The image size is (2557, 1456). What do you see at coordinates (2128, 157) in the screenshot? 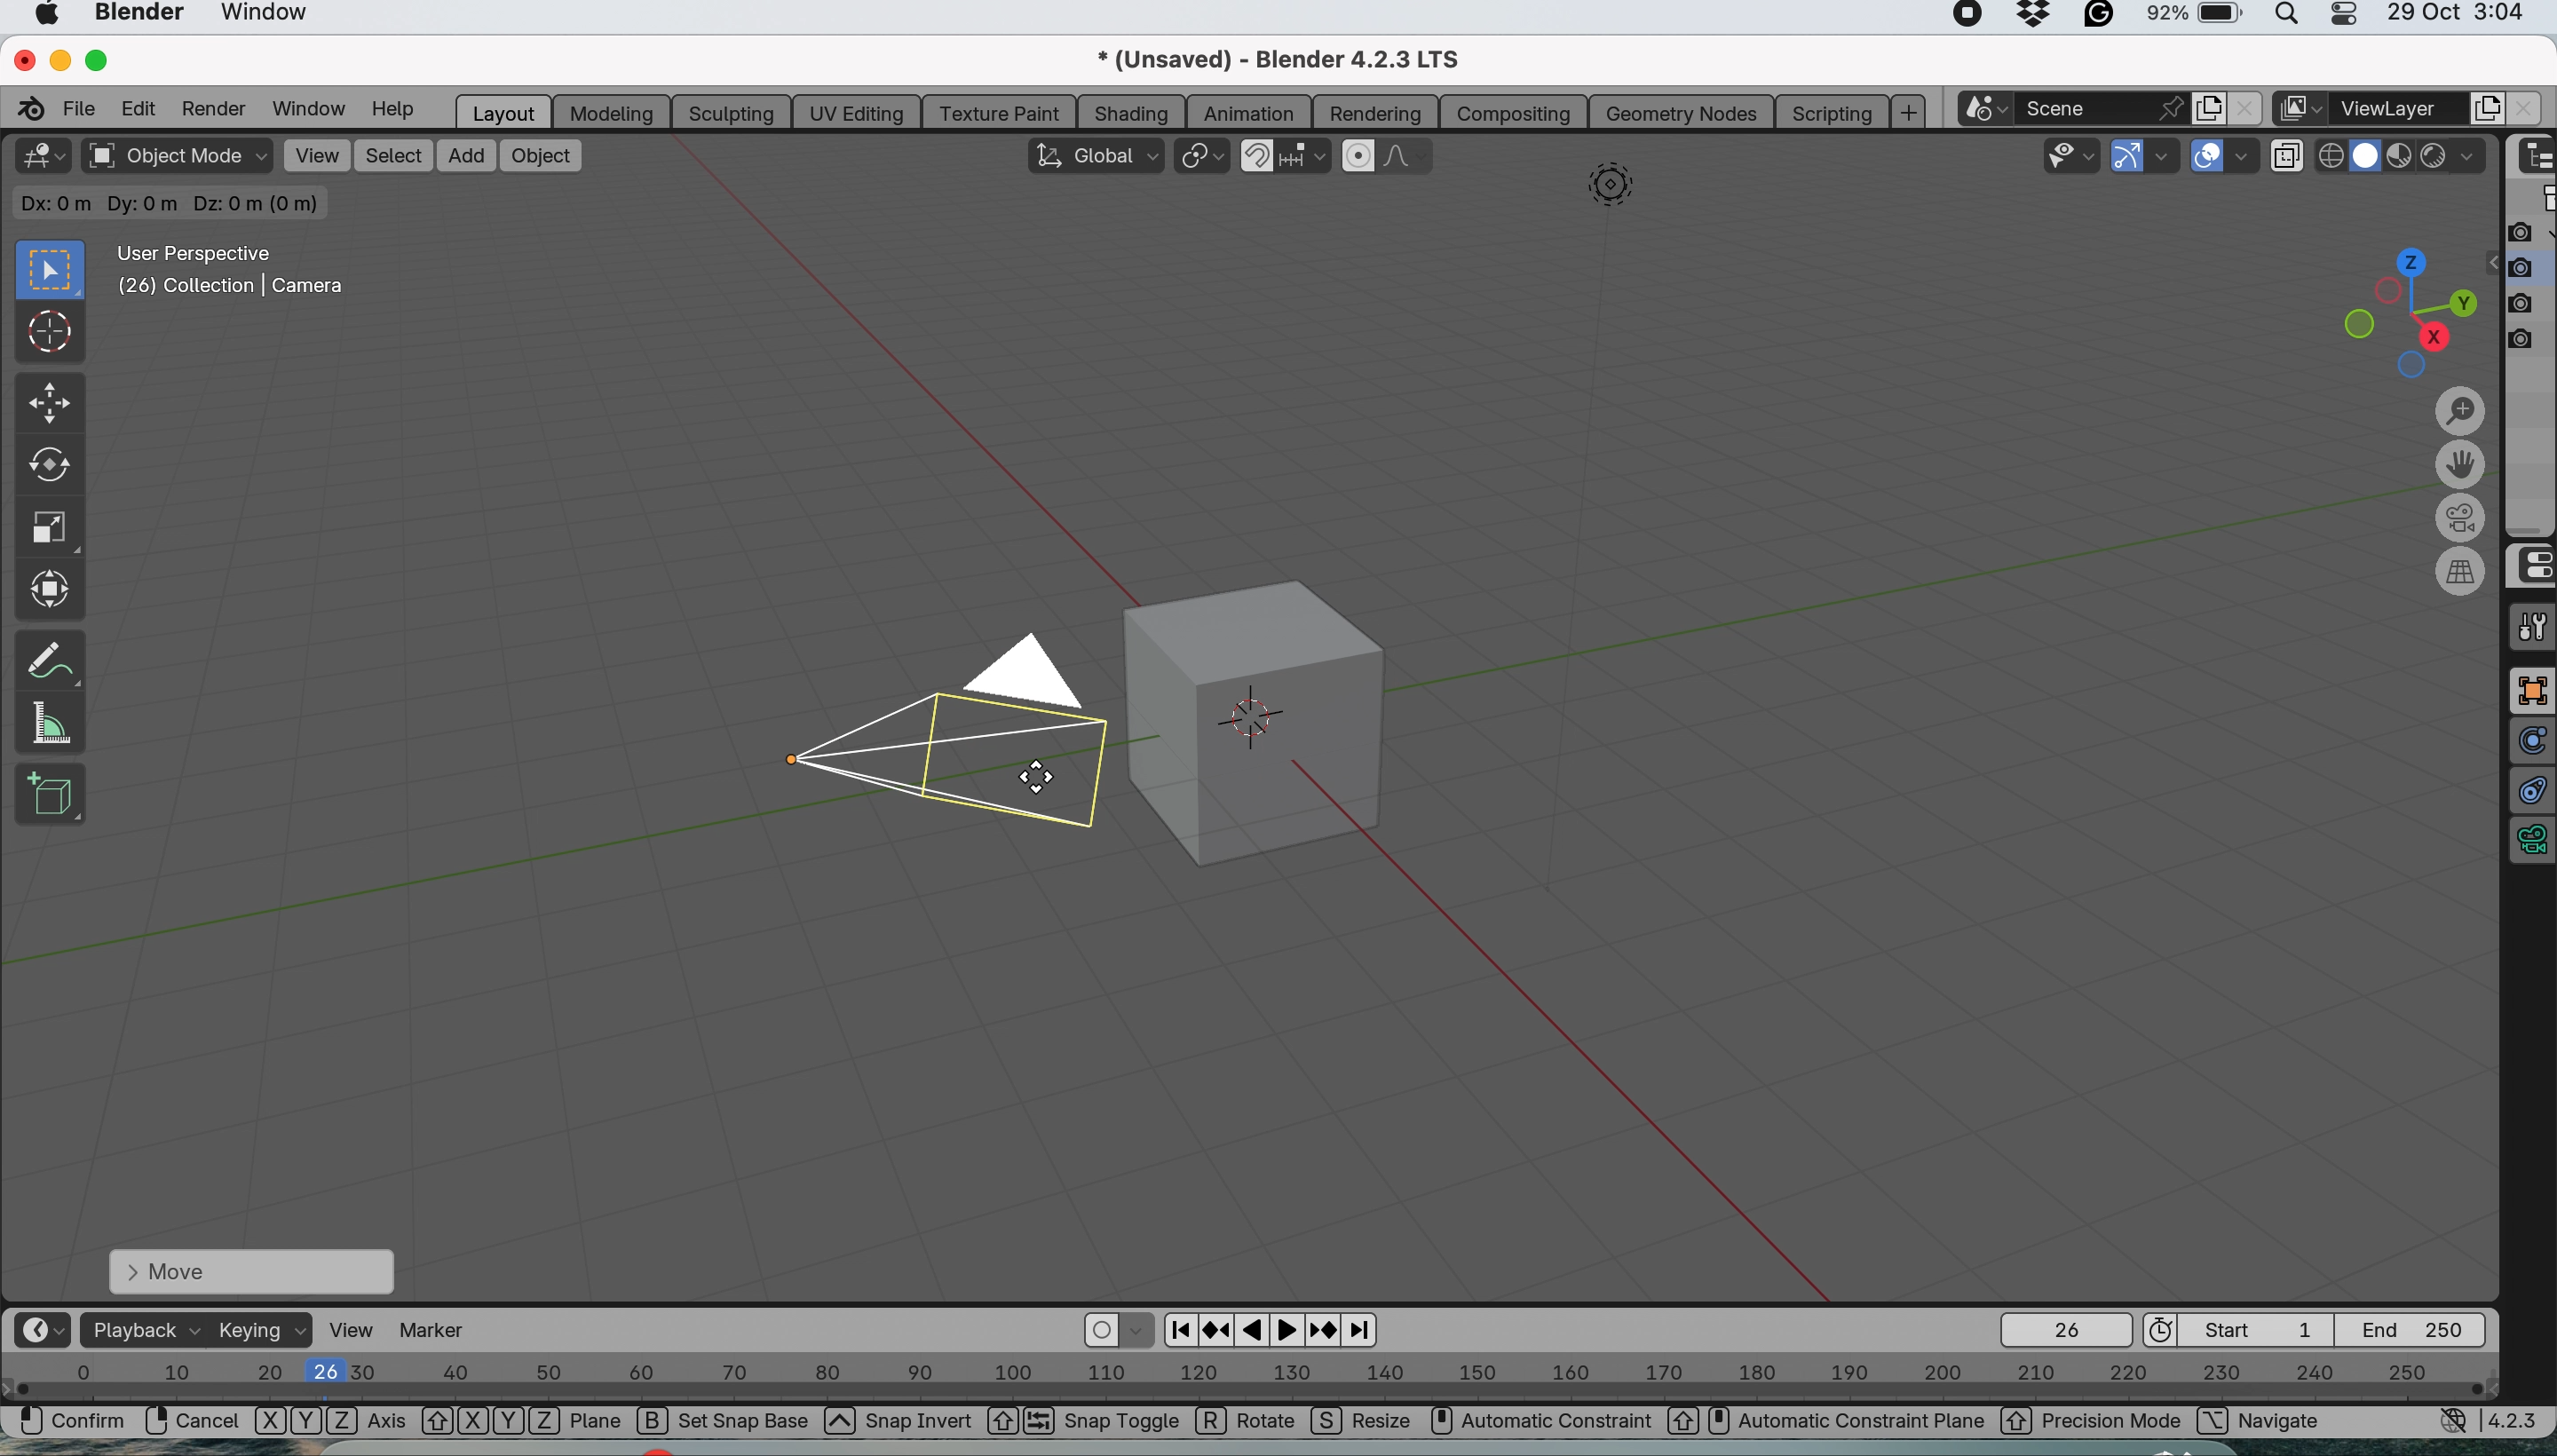
I see `show gizmos` at bounding box center [2128, 157].